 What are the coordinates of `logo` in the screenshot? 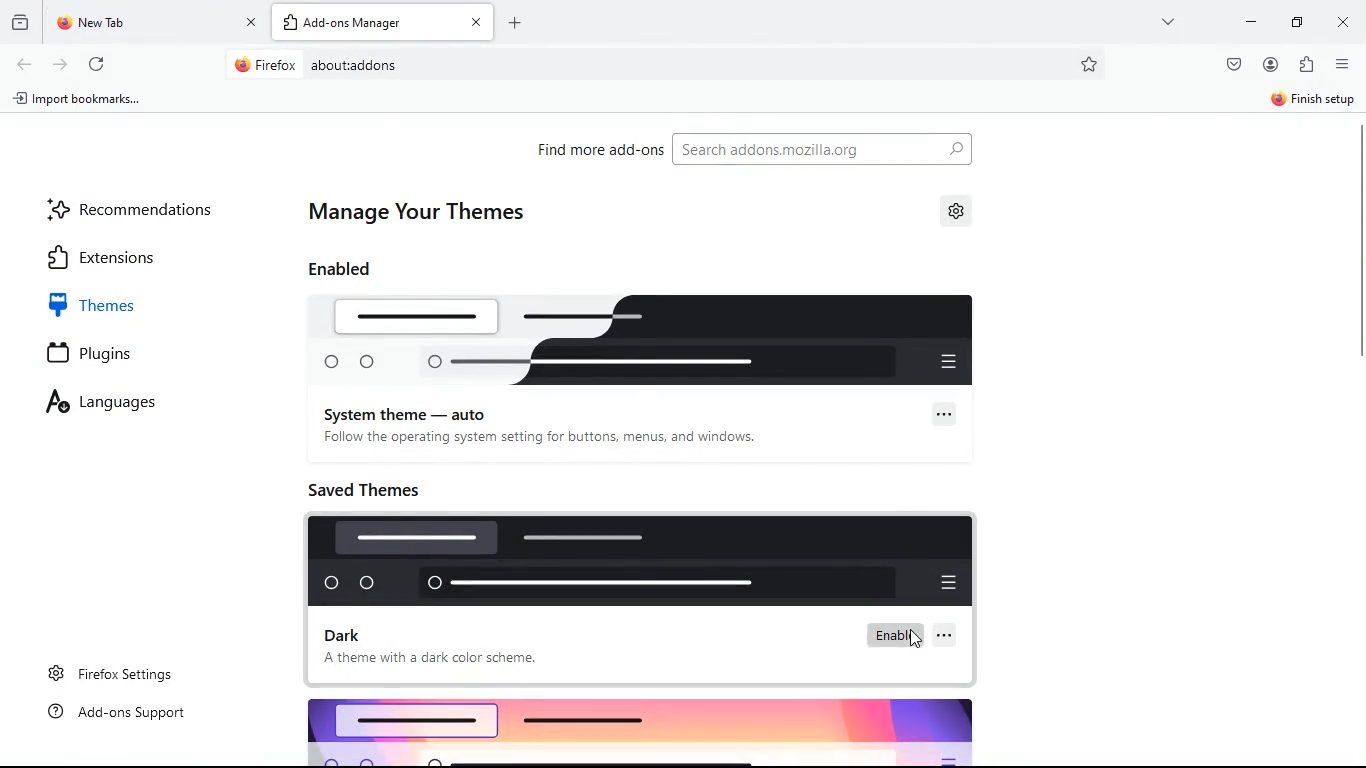 It's located at (655, 731).